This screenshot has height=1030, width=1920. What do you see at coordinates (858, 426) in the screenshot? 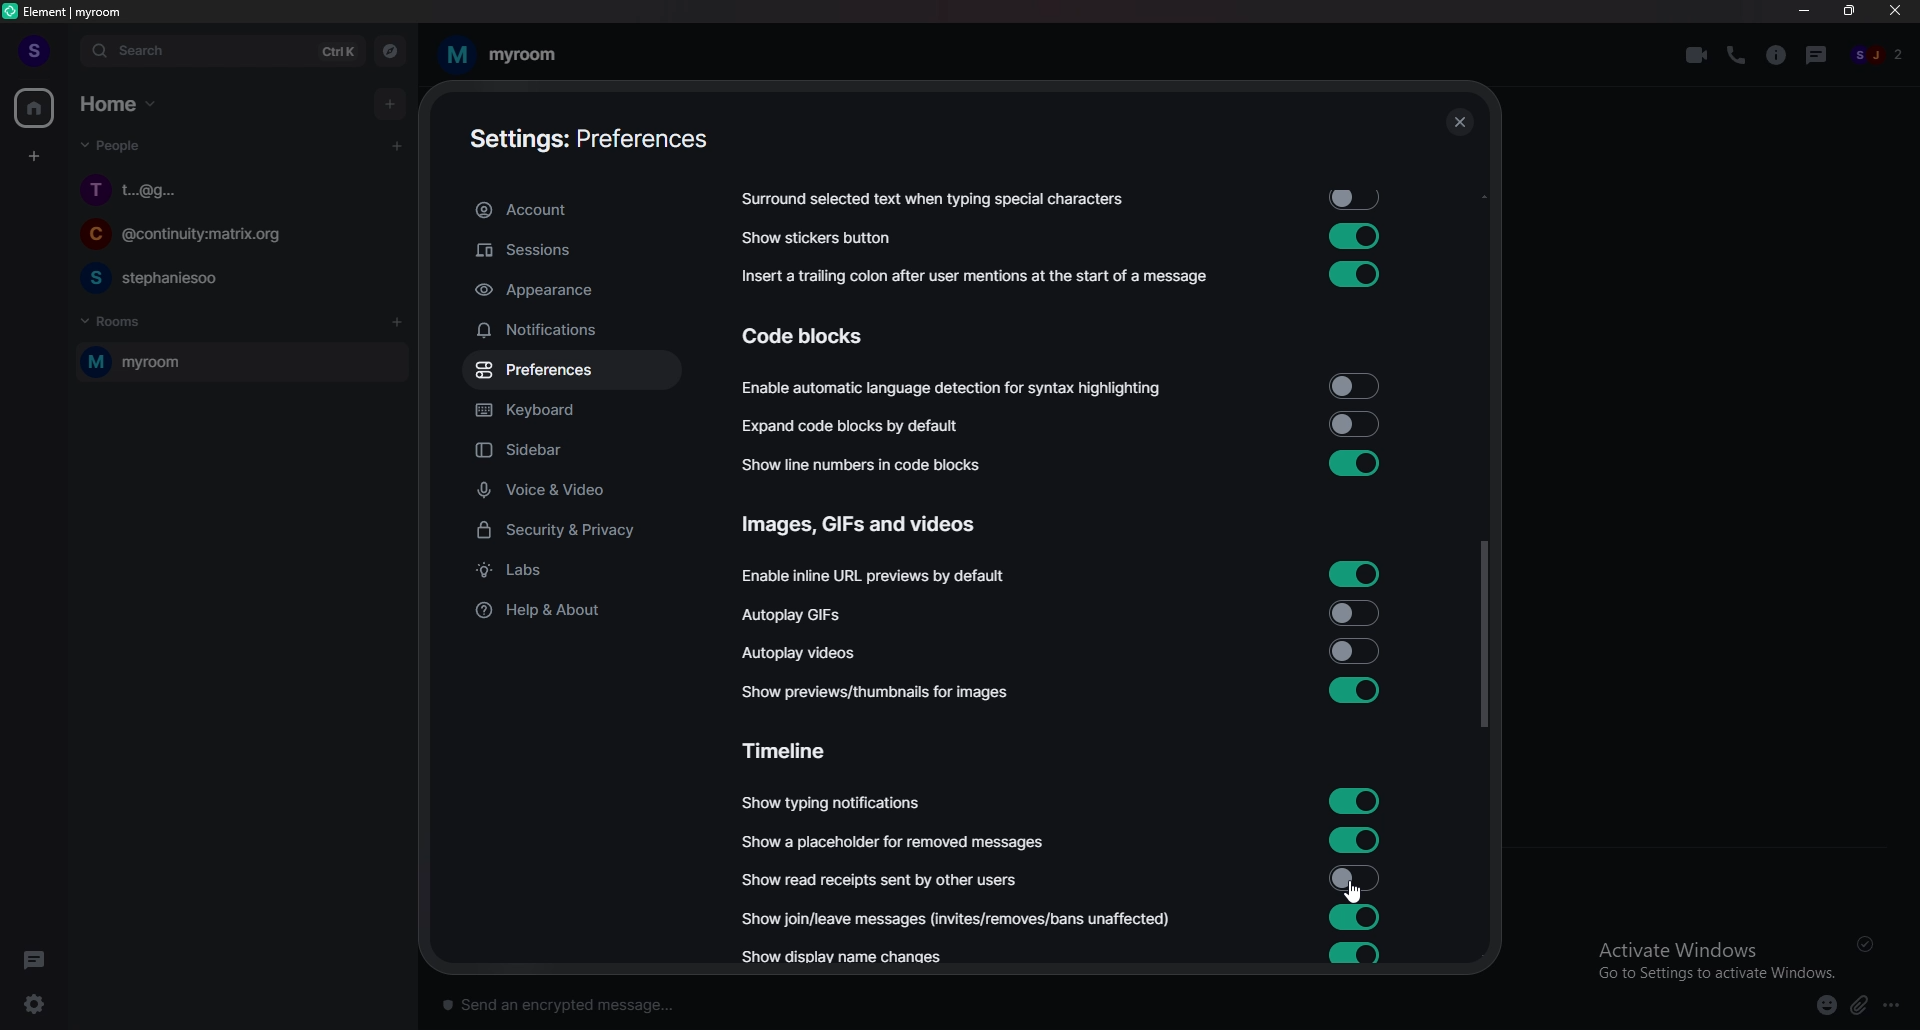
I see `expand code blocks` at bounding box center [858, 426].